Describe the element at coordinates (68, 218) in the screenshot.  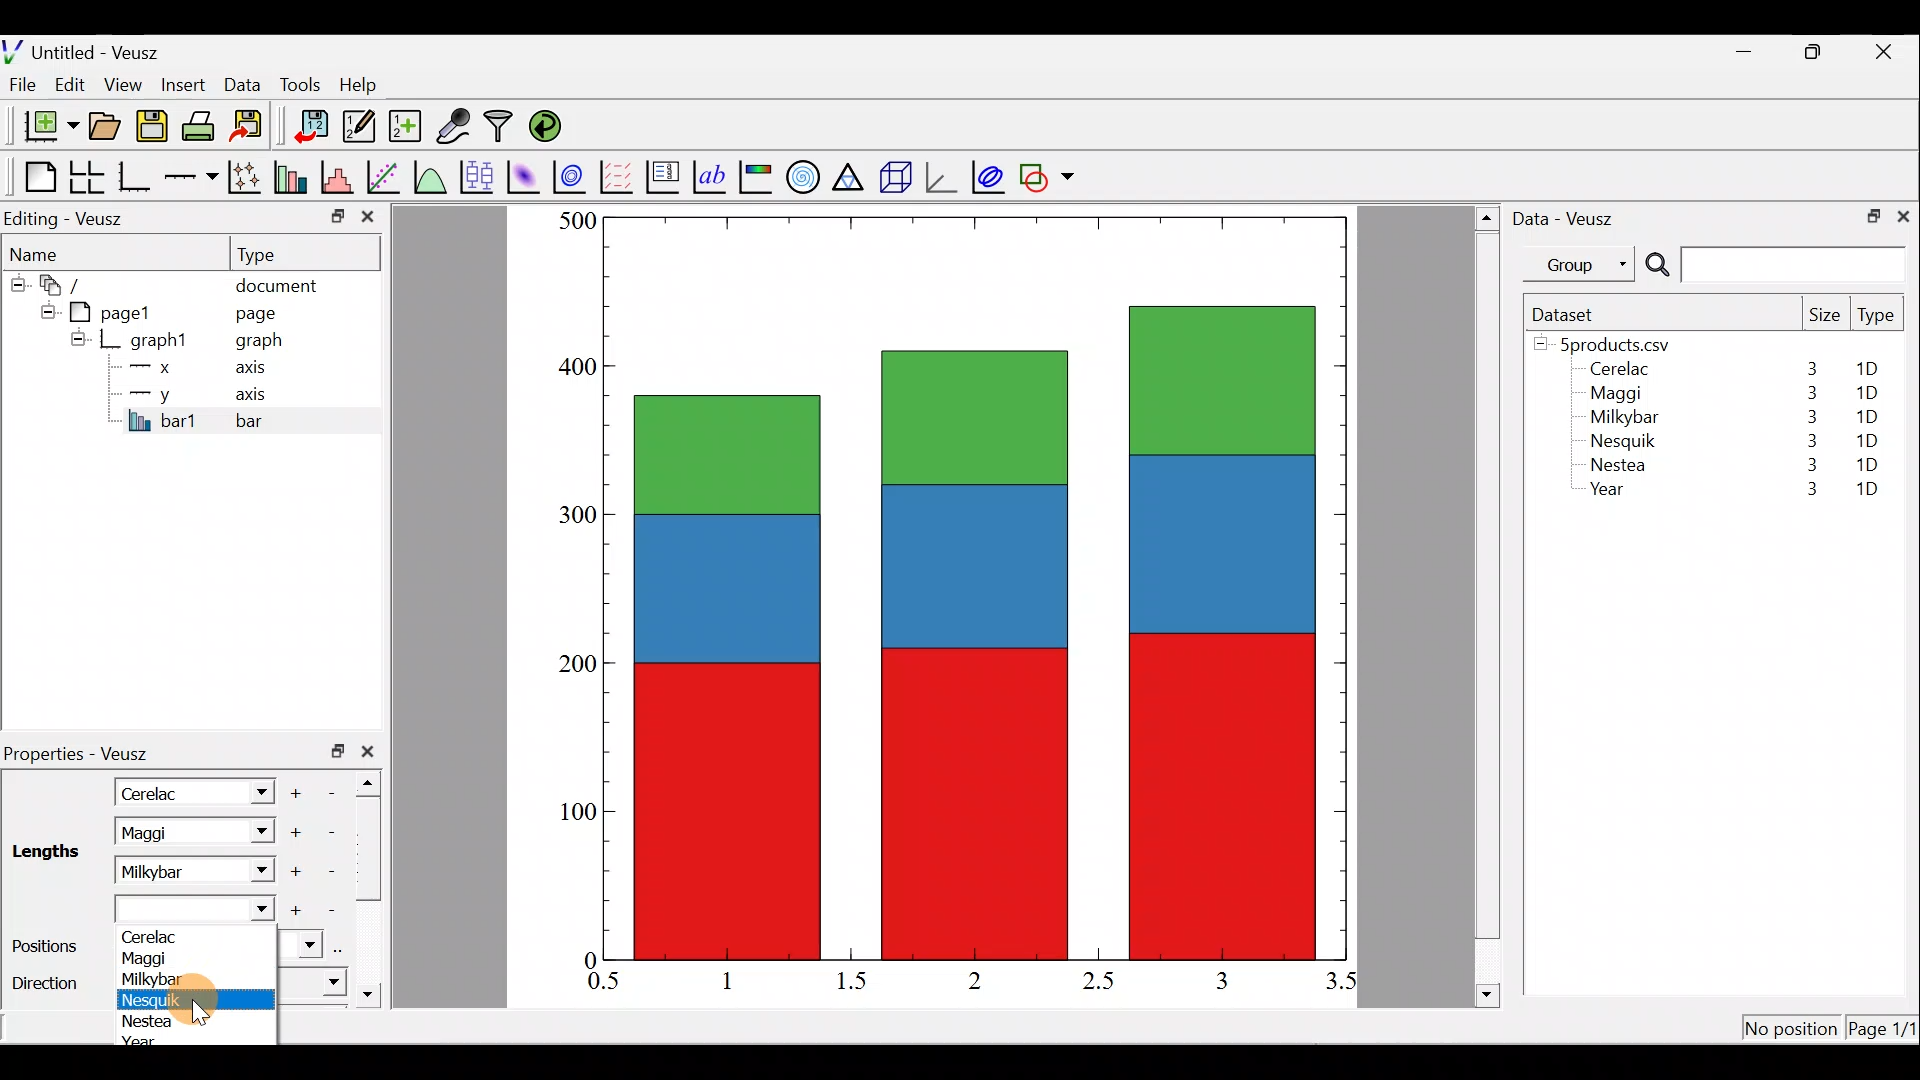
I see `Editing - Veusz` at that location.